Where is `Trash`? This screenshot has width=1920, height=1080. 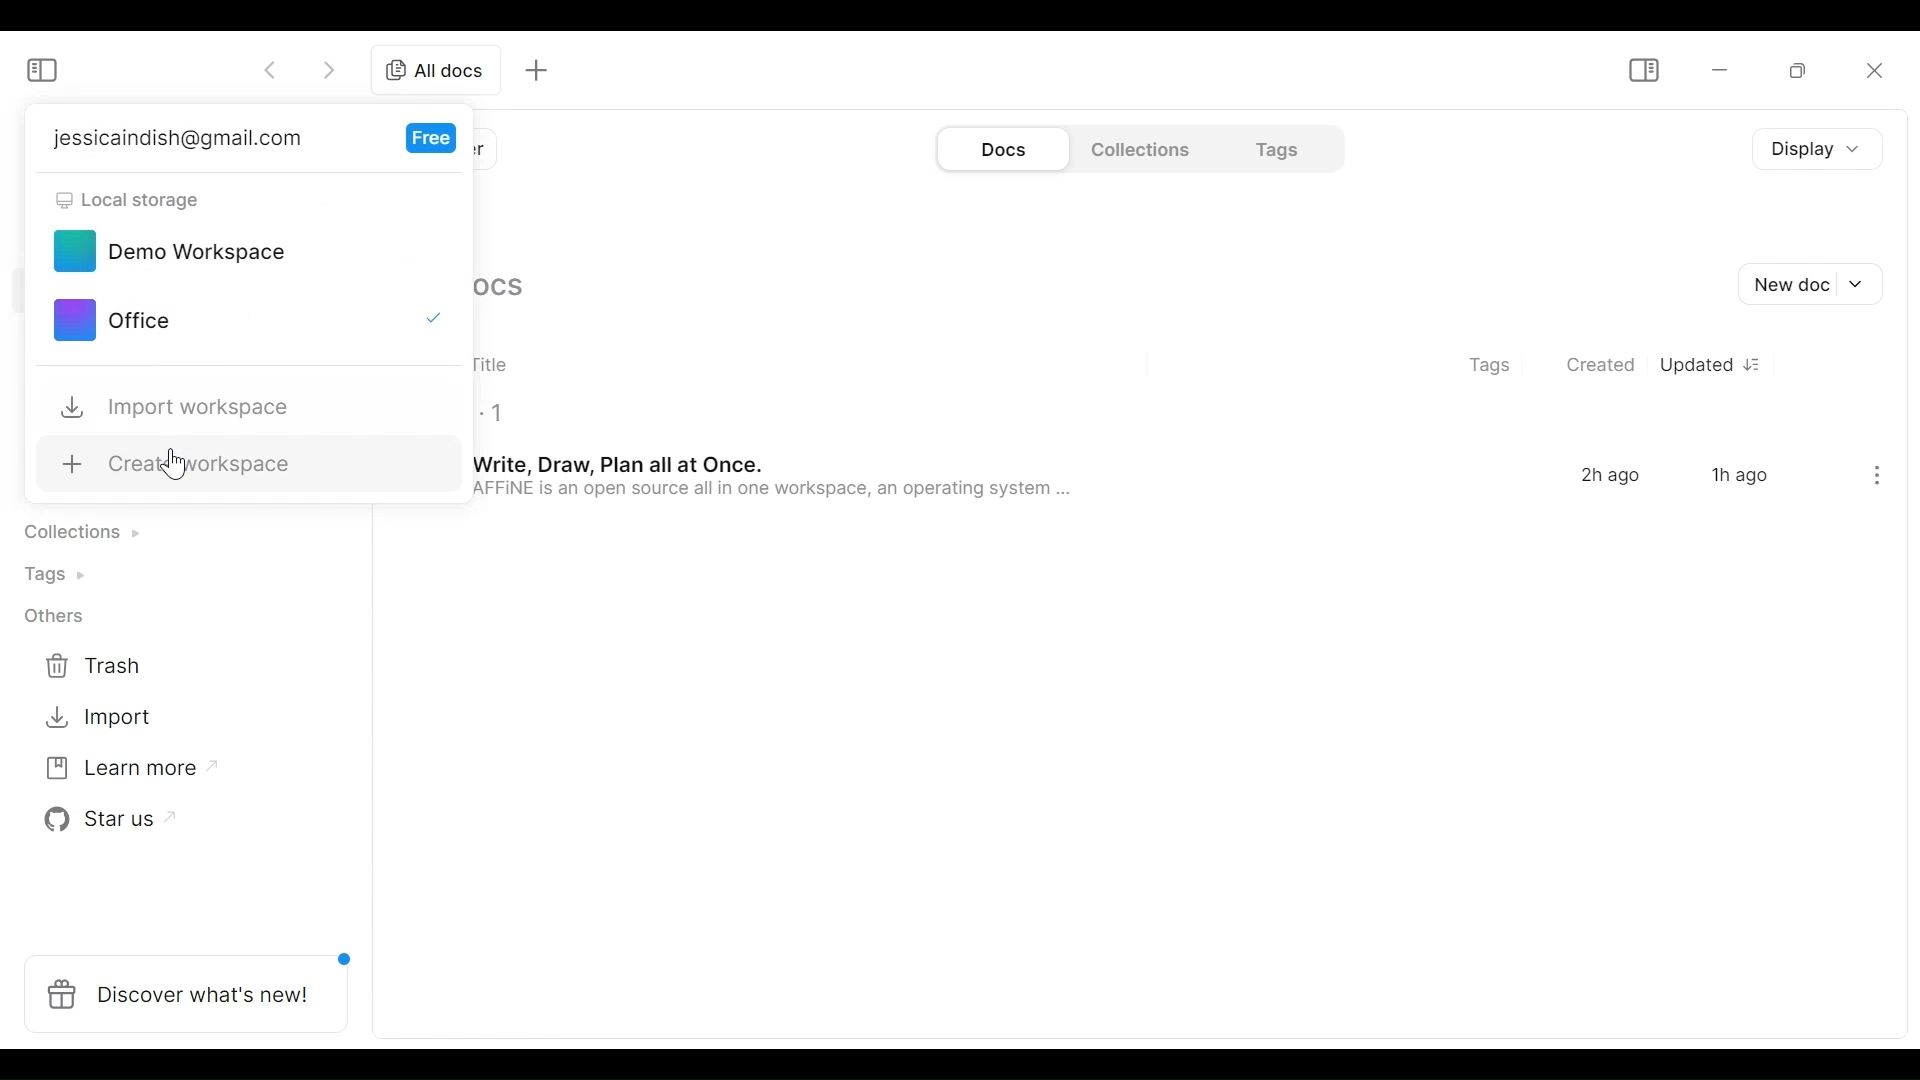 Trash is located at coordinates (88, 669).